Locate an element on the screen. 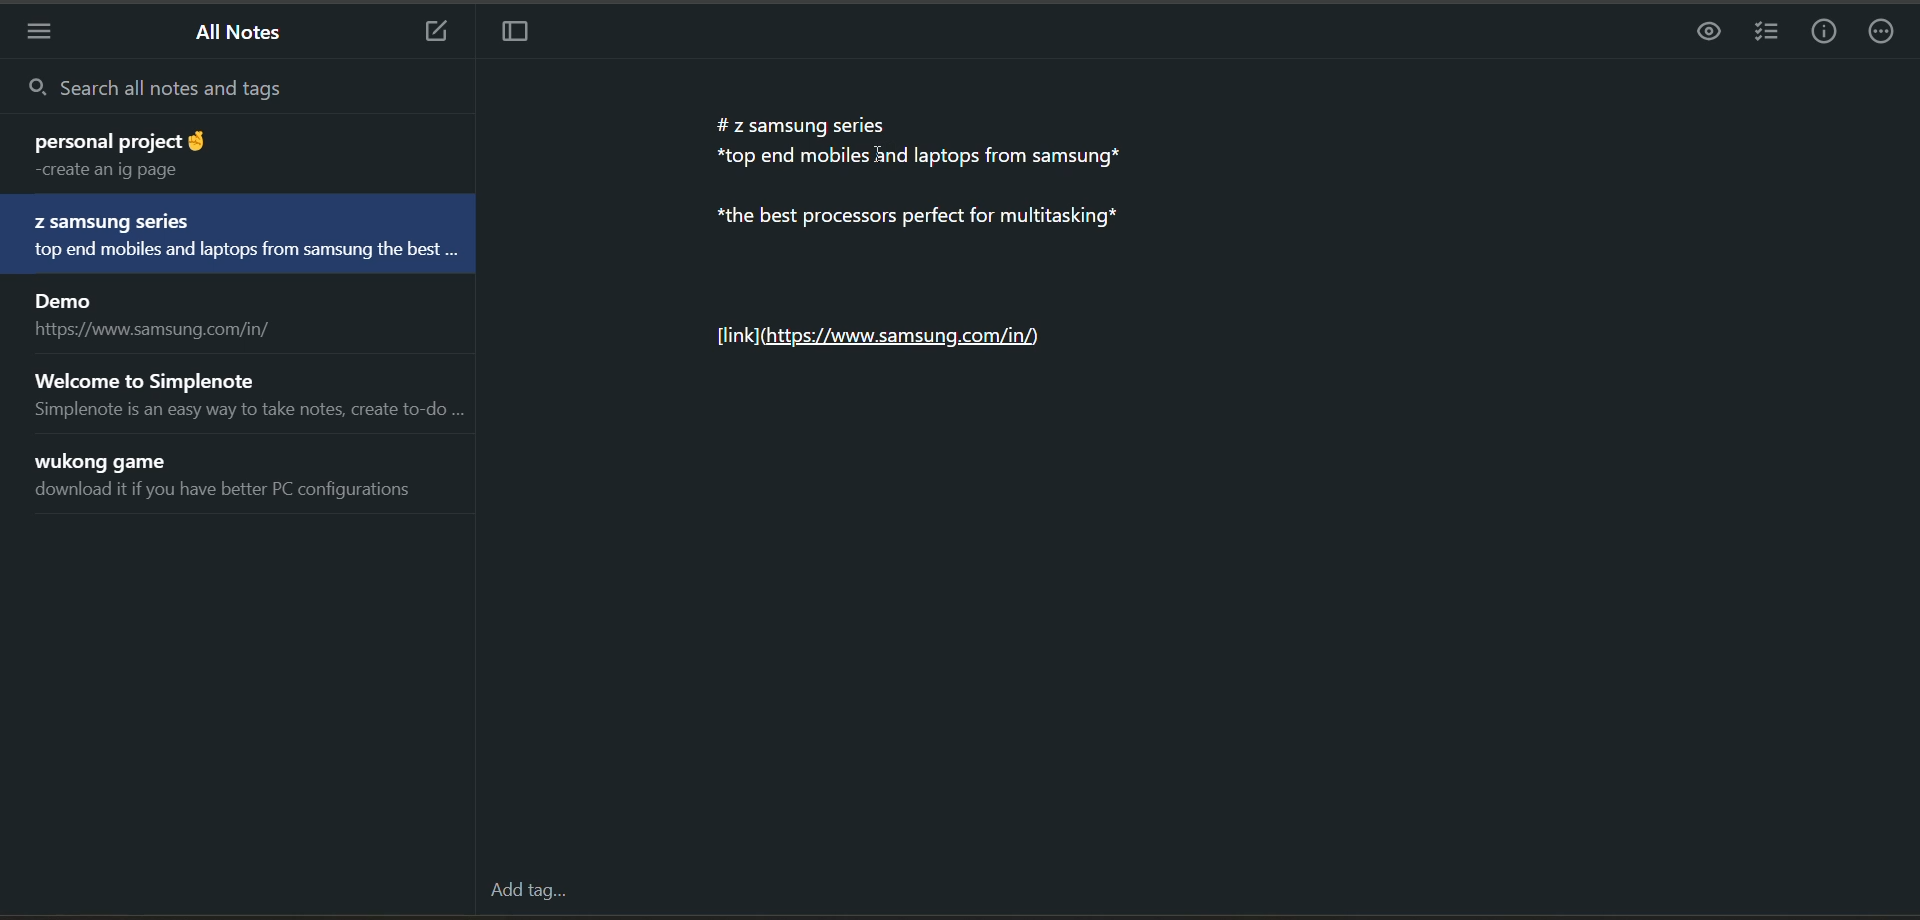  all notes is located at coordinates (245, 34).